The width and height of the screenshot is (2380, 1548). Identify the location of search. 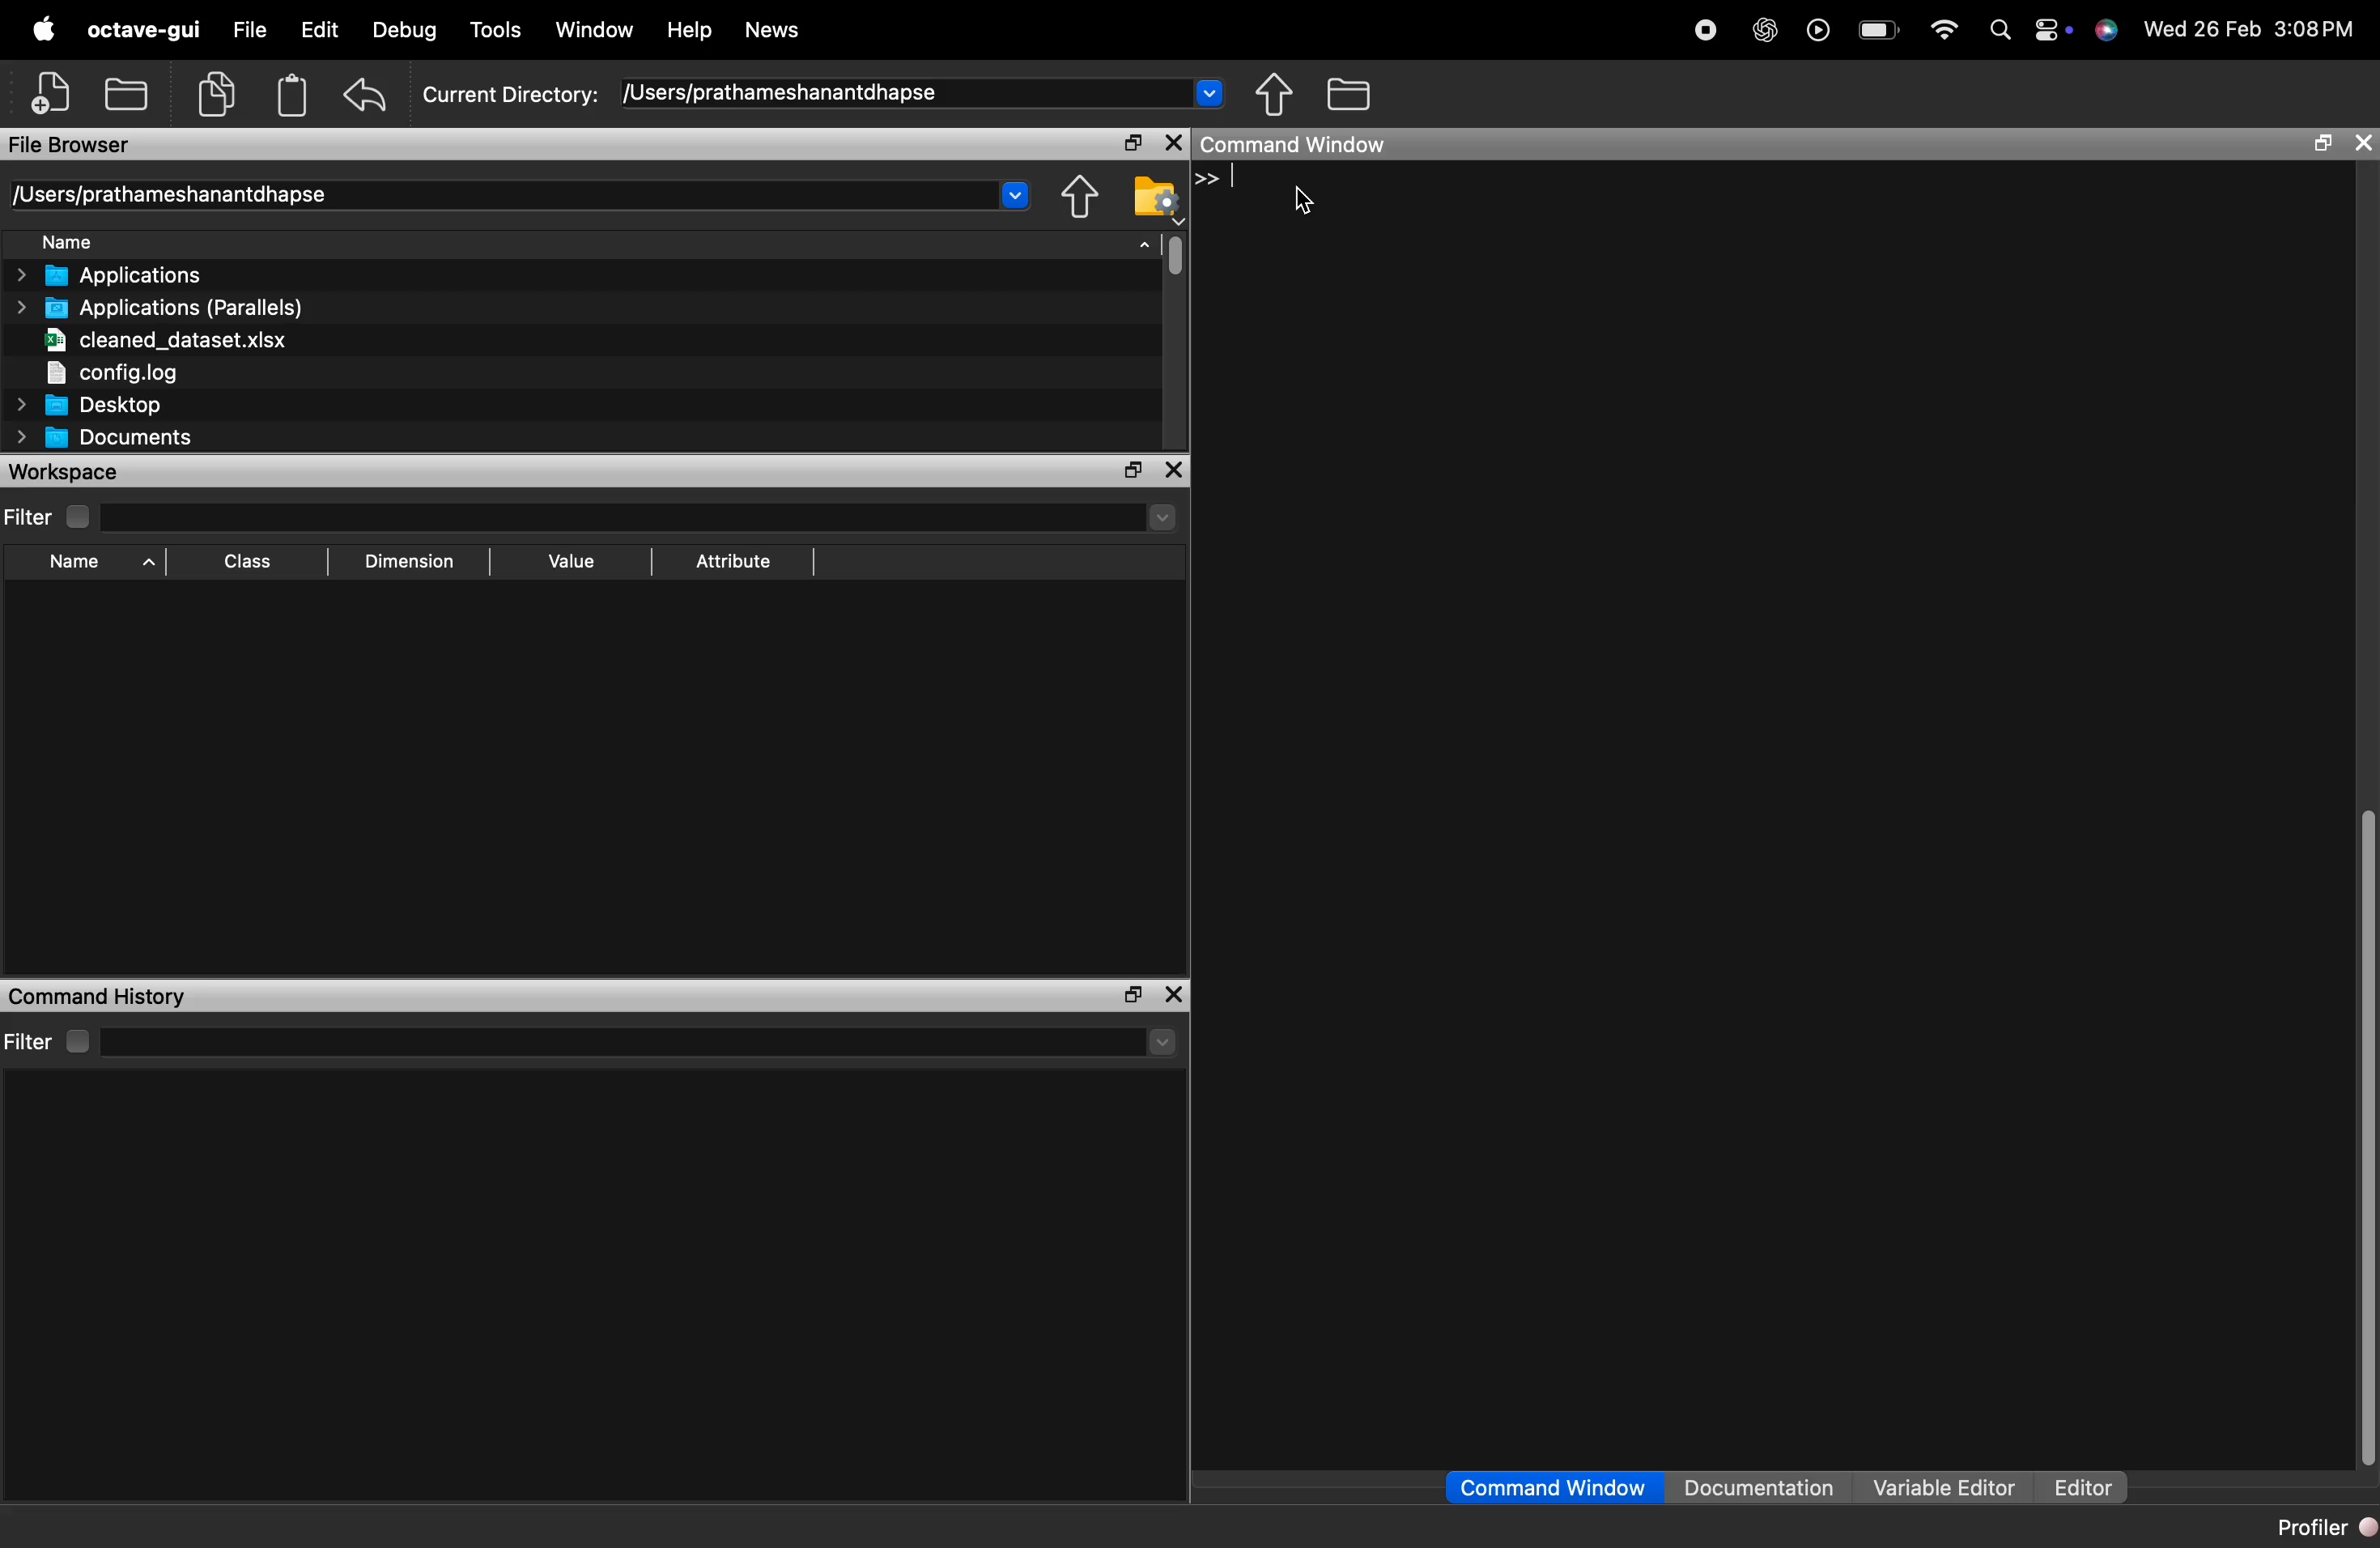
(1998, 30).